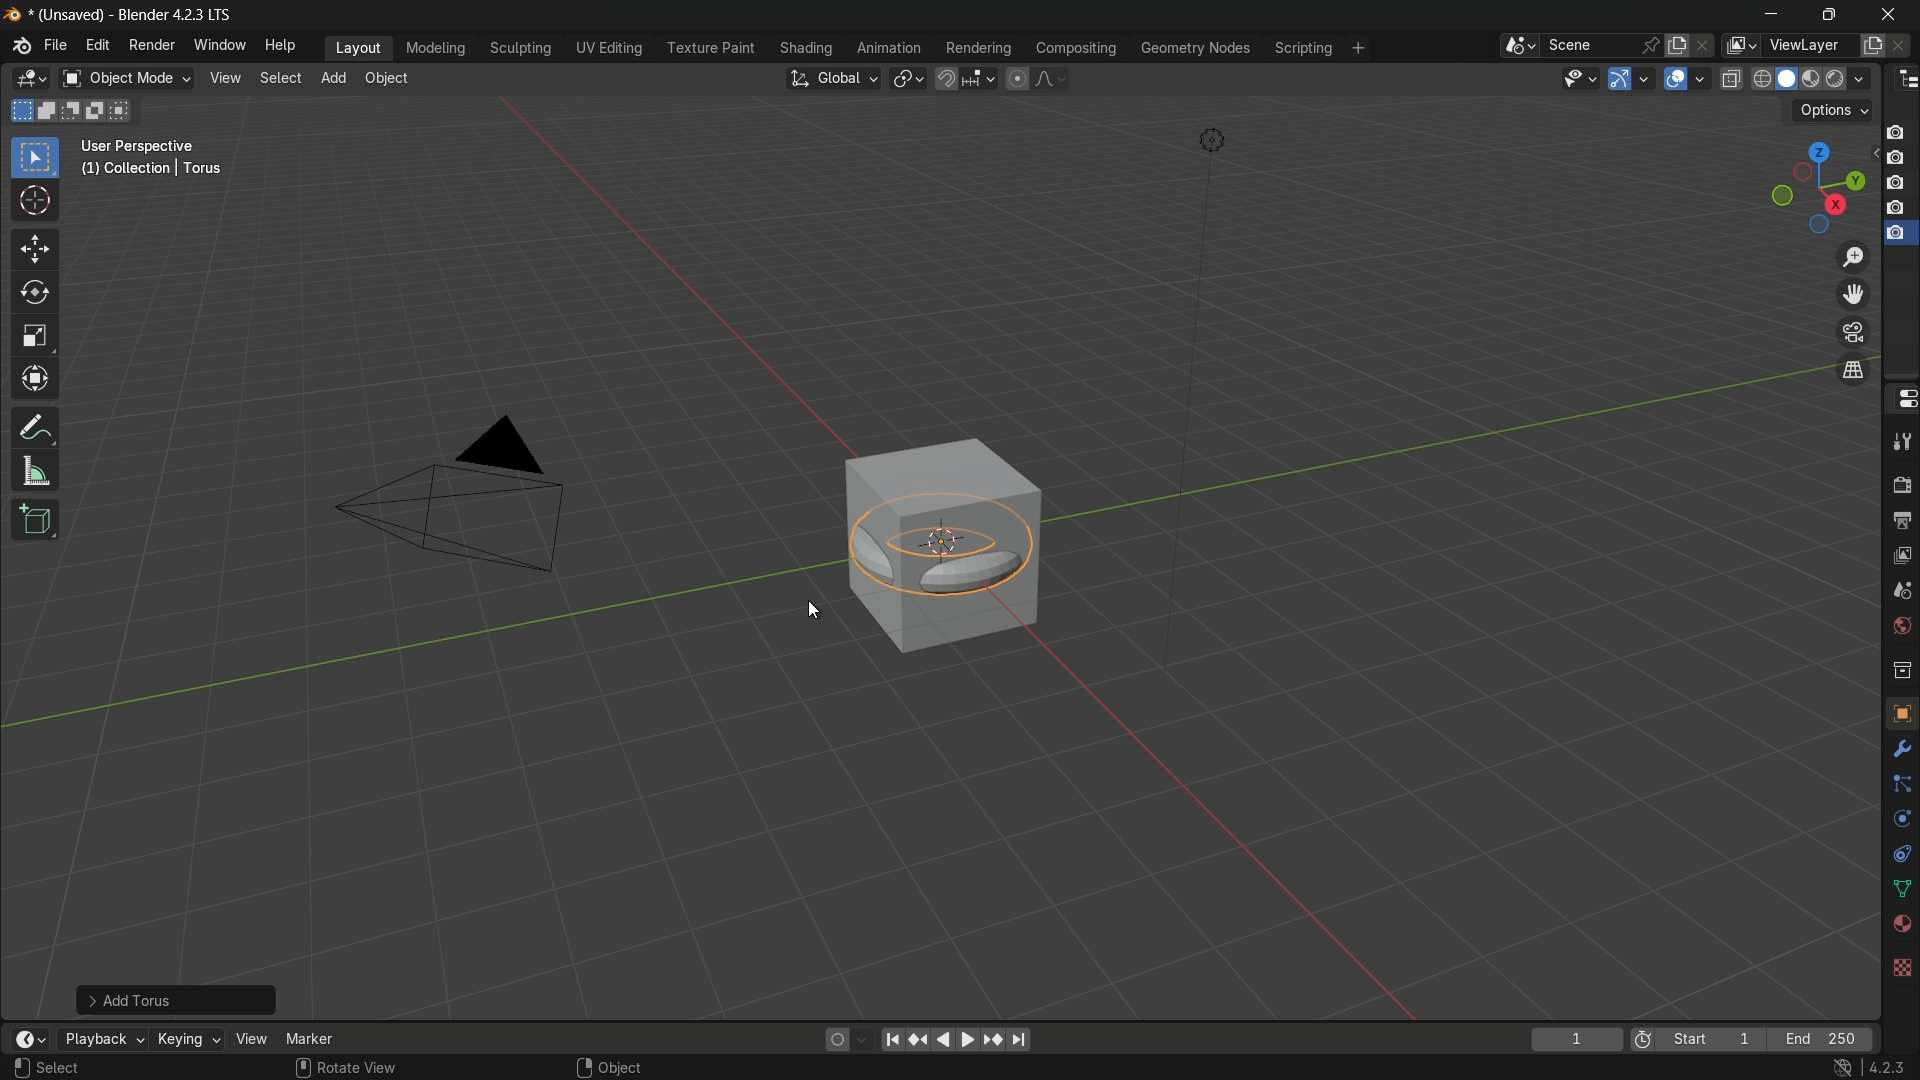  I want to click on sculpting, so click(522, 47).